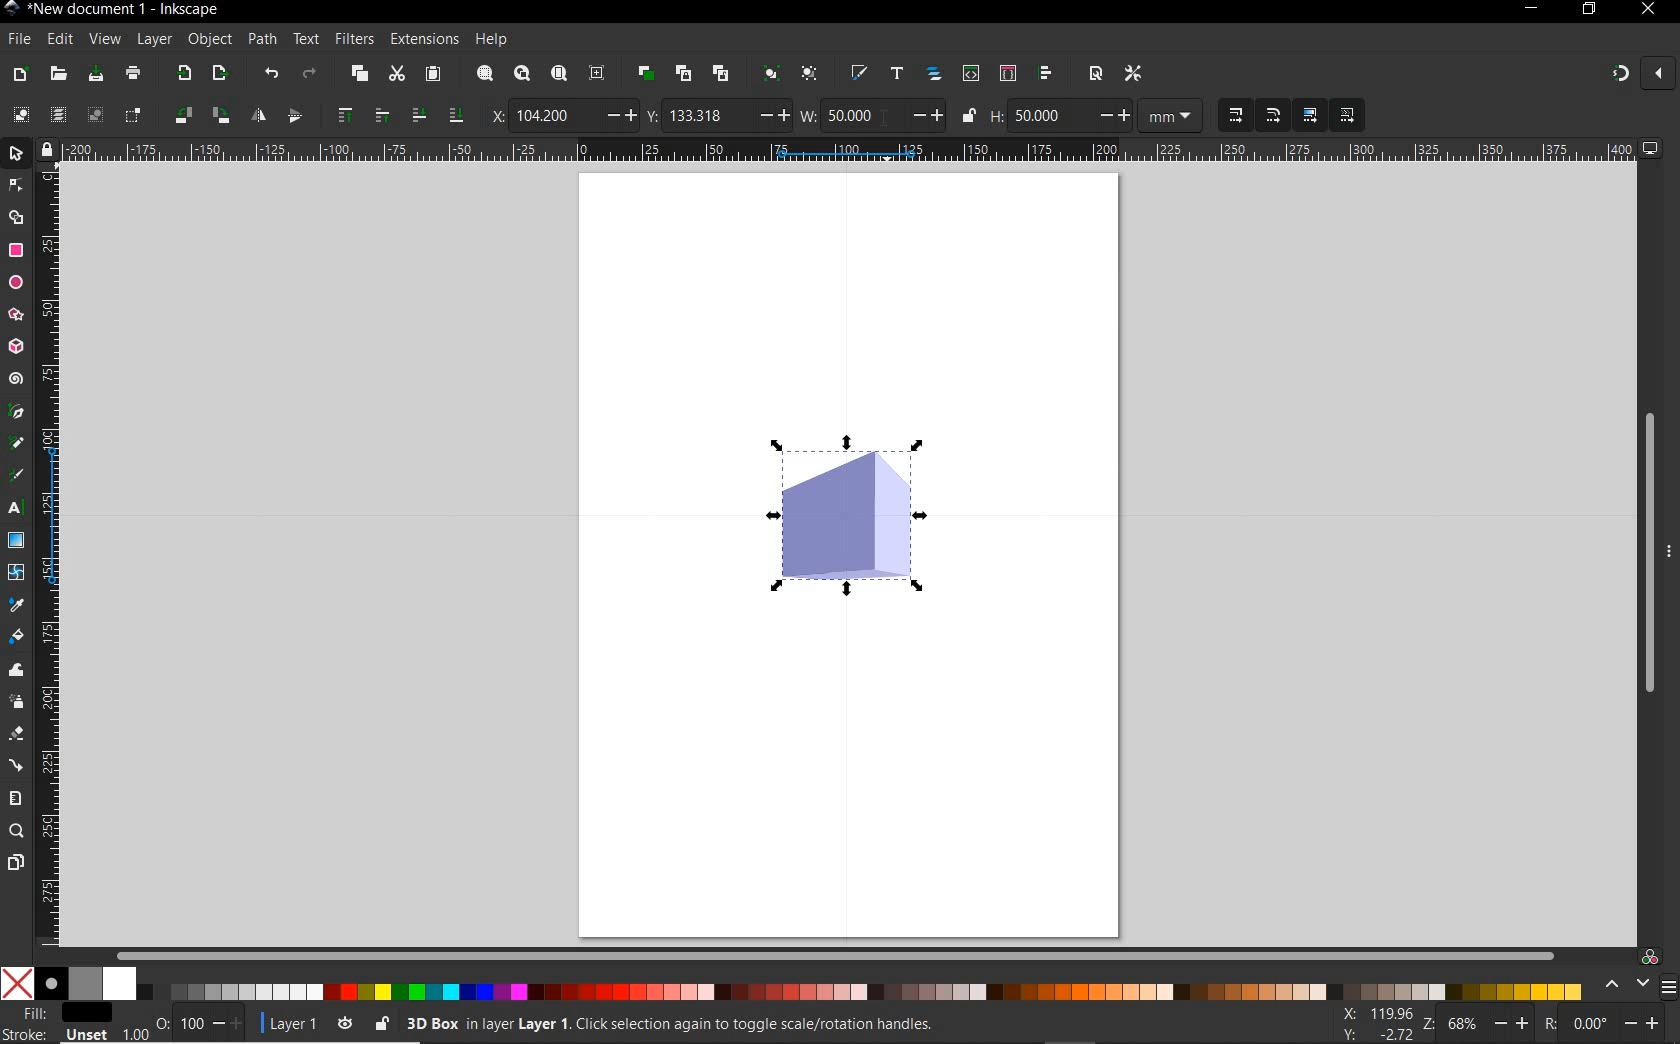 This screenshot has width=1680, height=1044. I want to click on ruler, so click(51, 555).